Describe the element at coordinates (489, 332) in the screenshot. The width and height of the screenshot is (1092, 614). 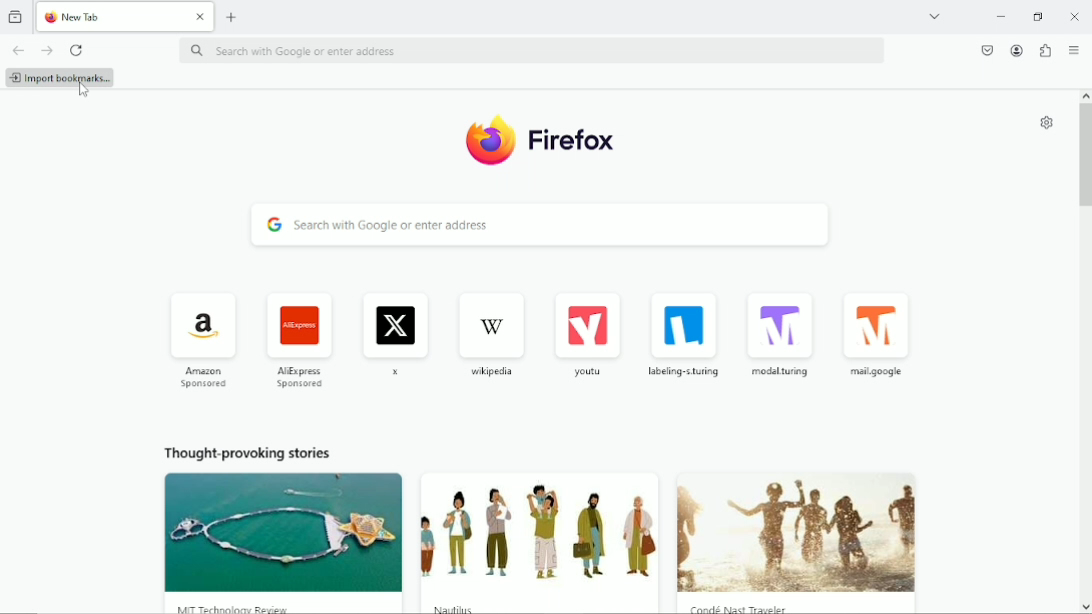
I see `wikipedia` at that location.